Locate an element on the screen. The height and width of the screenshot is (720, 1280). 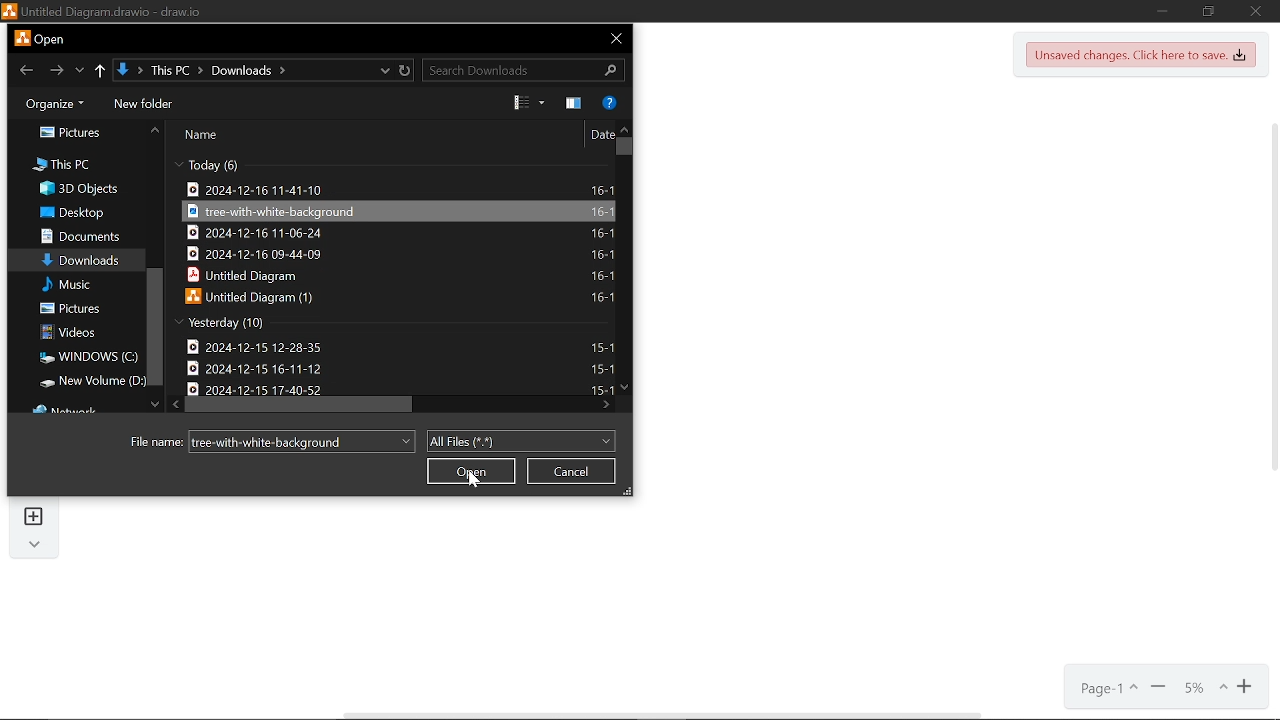
Close is located at coordinates (1257, 11).